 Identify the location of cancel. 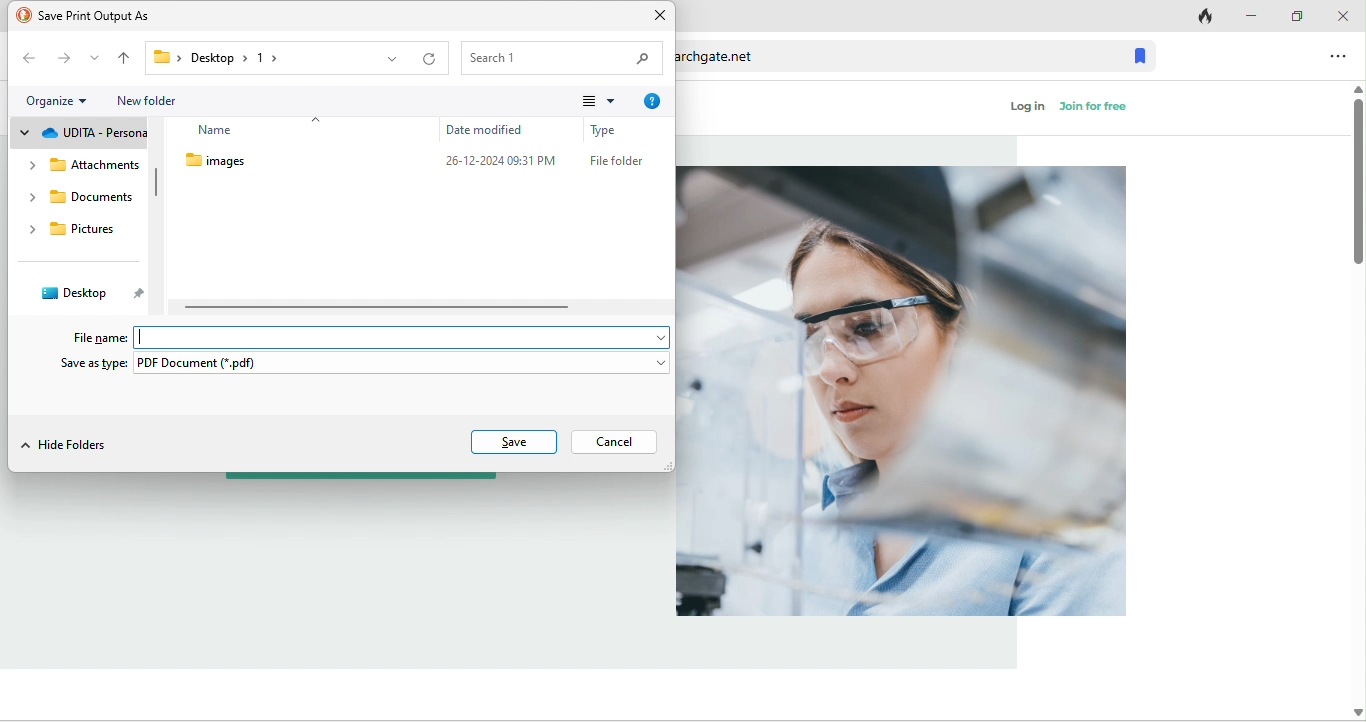
(613, 442).